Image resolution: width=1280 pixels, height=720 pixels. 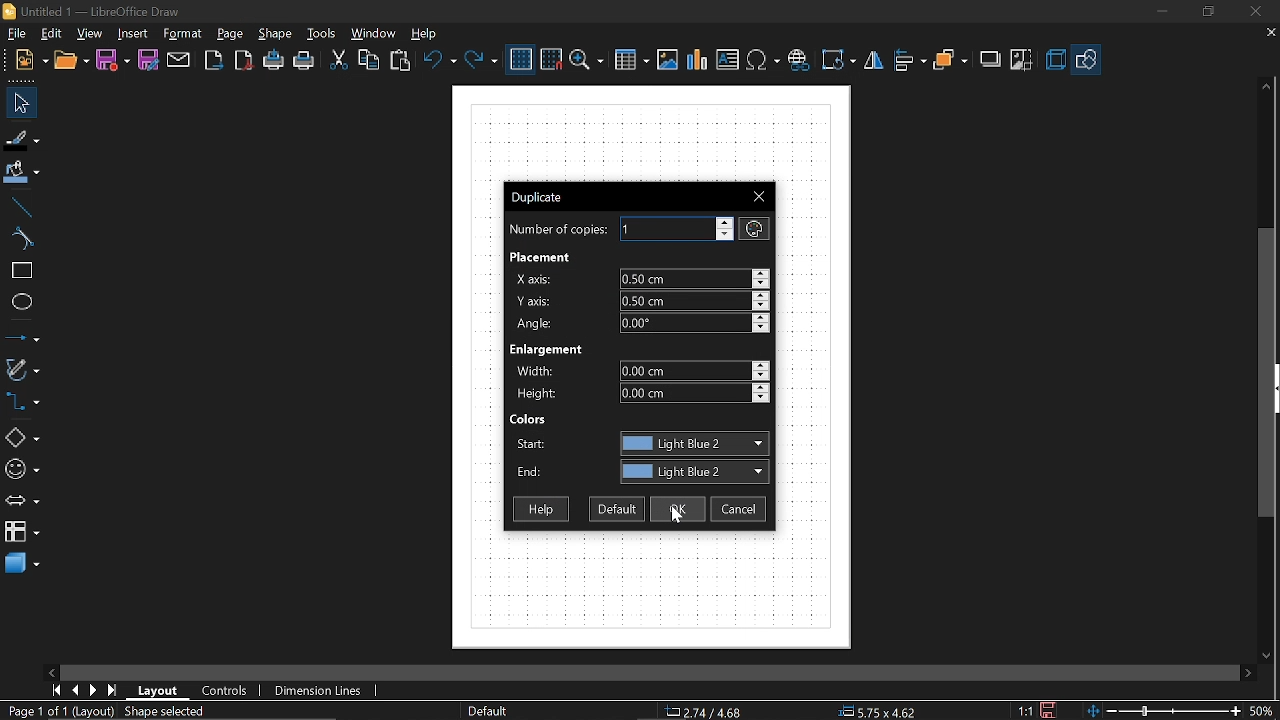 What do you see at coordinates (401, 61) in the screenshot?
I see `paste` at bounding box center [401, 61].